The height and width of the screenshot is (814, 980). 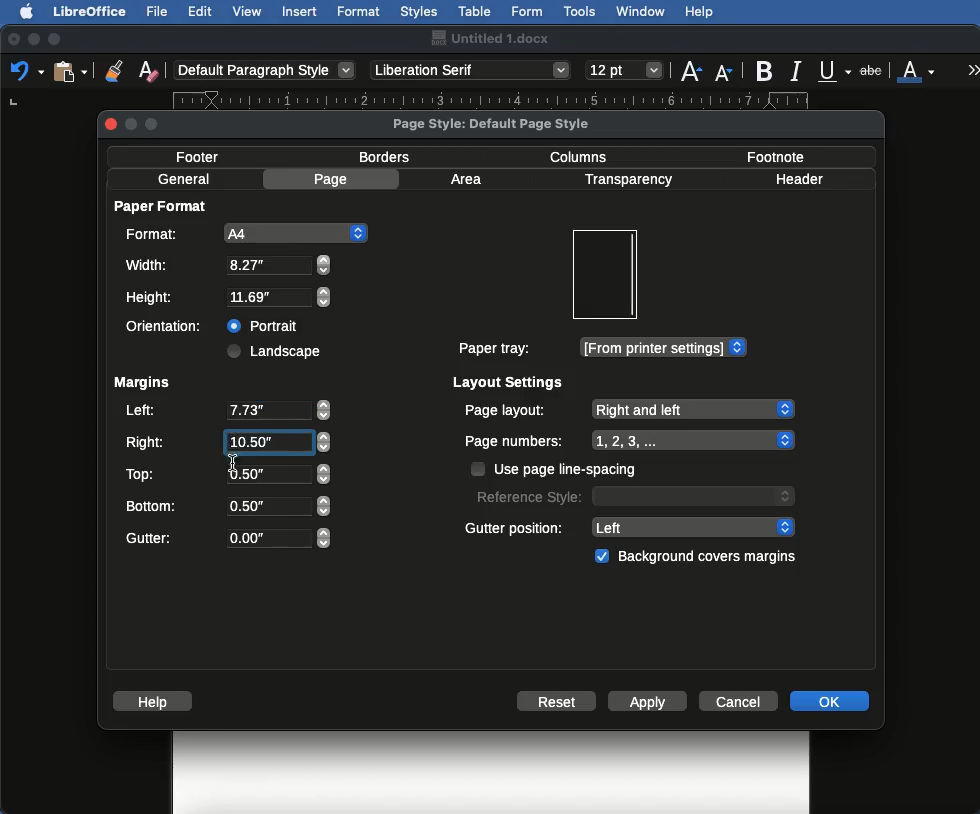 I want to click on Paper tray, so click(x=601, y=348).